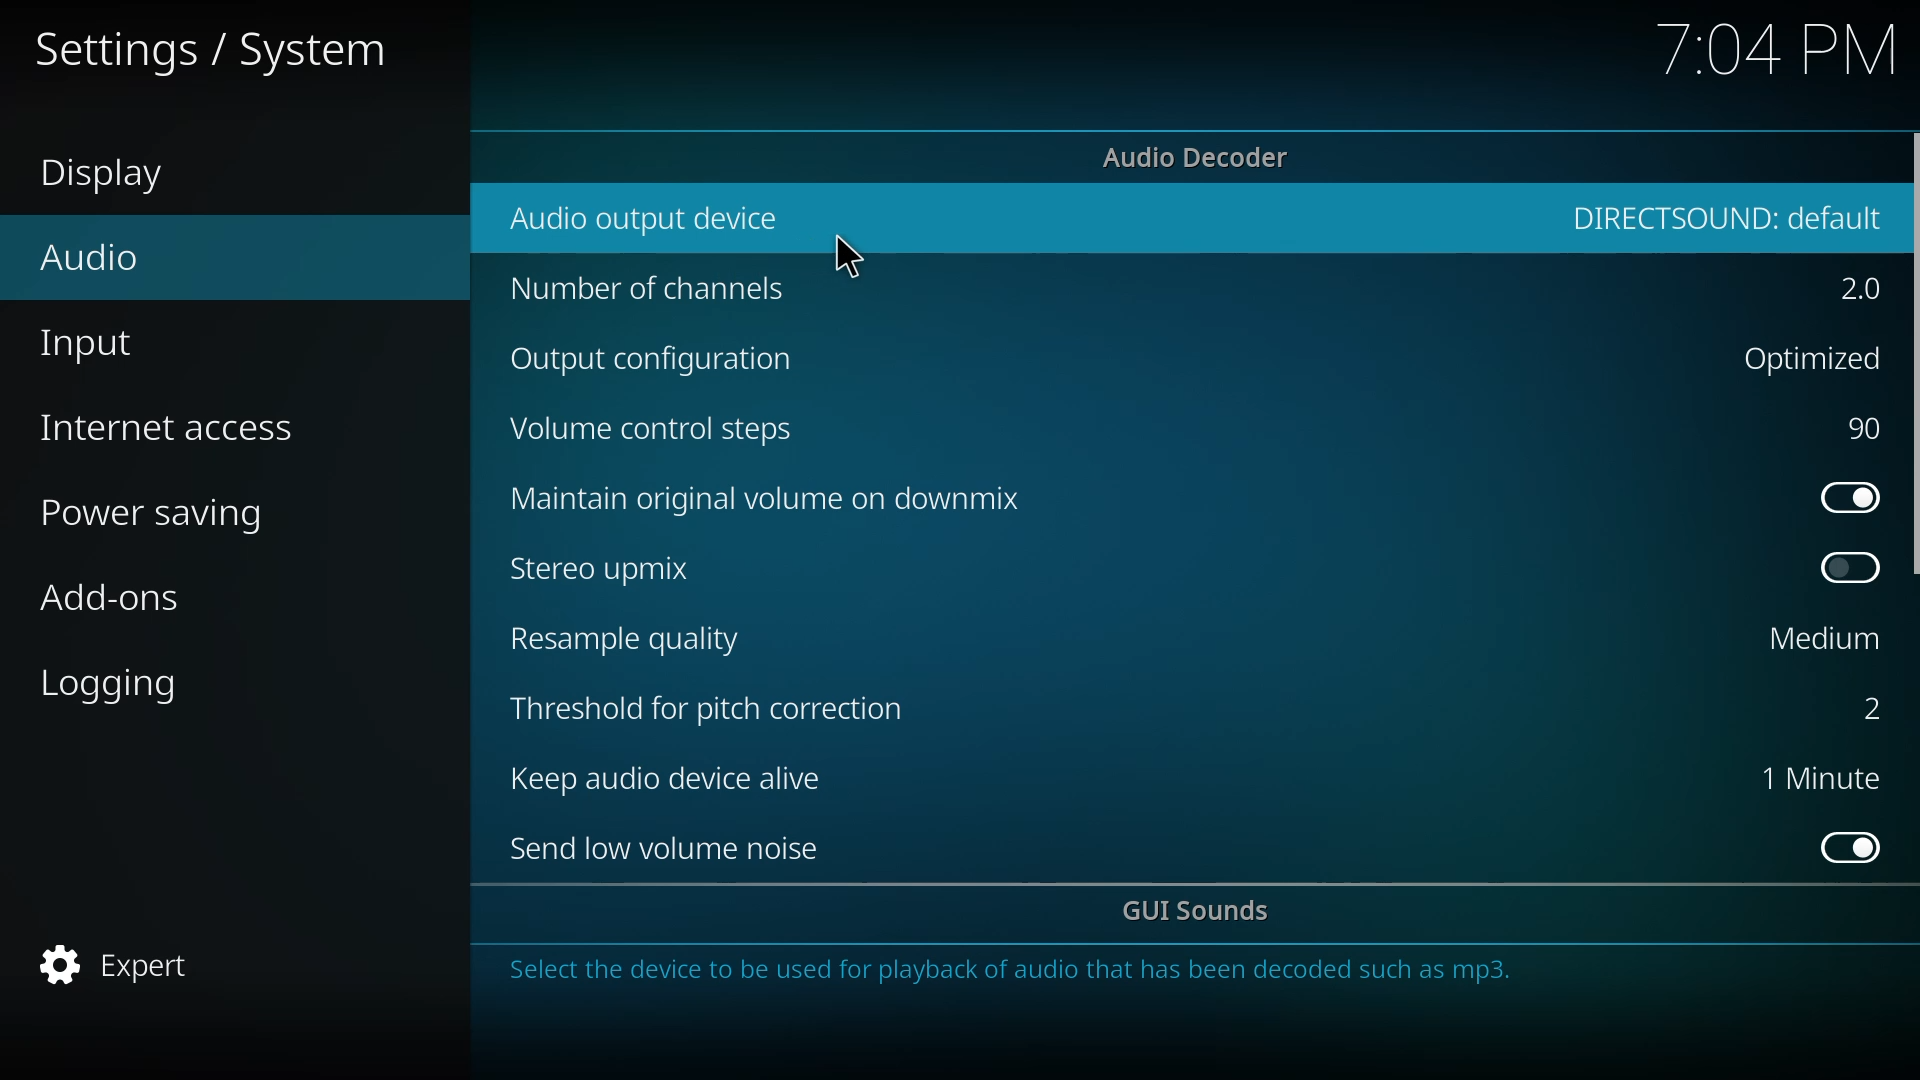 The height and width of the screenshot is (1080, 1920). I want to click on 90, so click(1867, 428).